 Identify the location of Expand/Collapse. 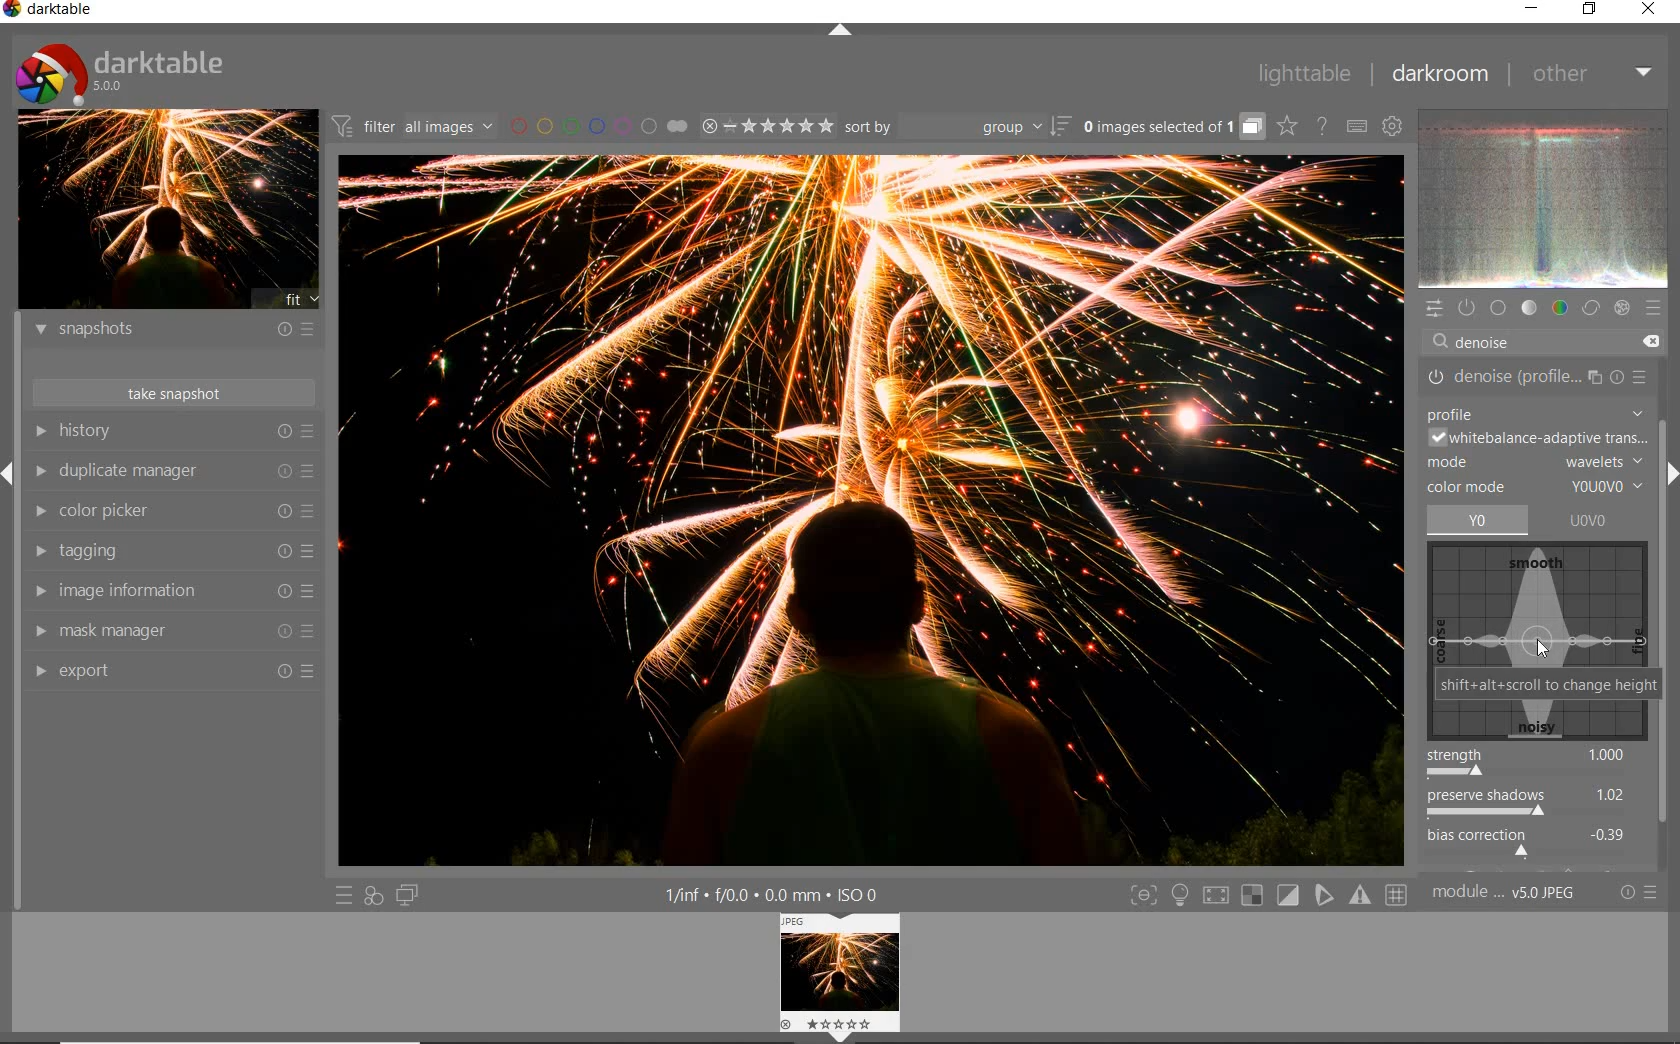
(10, 474).